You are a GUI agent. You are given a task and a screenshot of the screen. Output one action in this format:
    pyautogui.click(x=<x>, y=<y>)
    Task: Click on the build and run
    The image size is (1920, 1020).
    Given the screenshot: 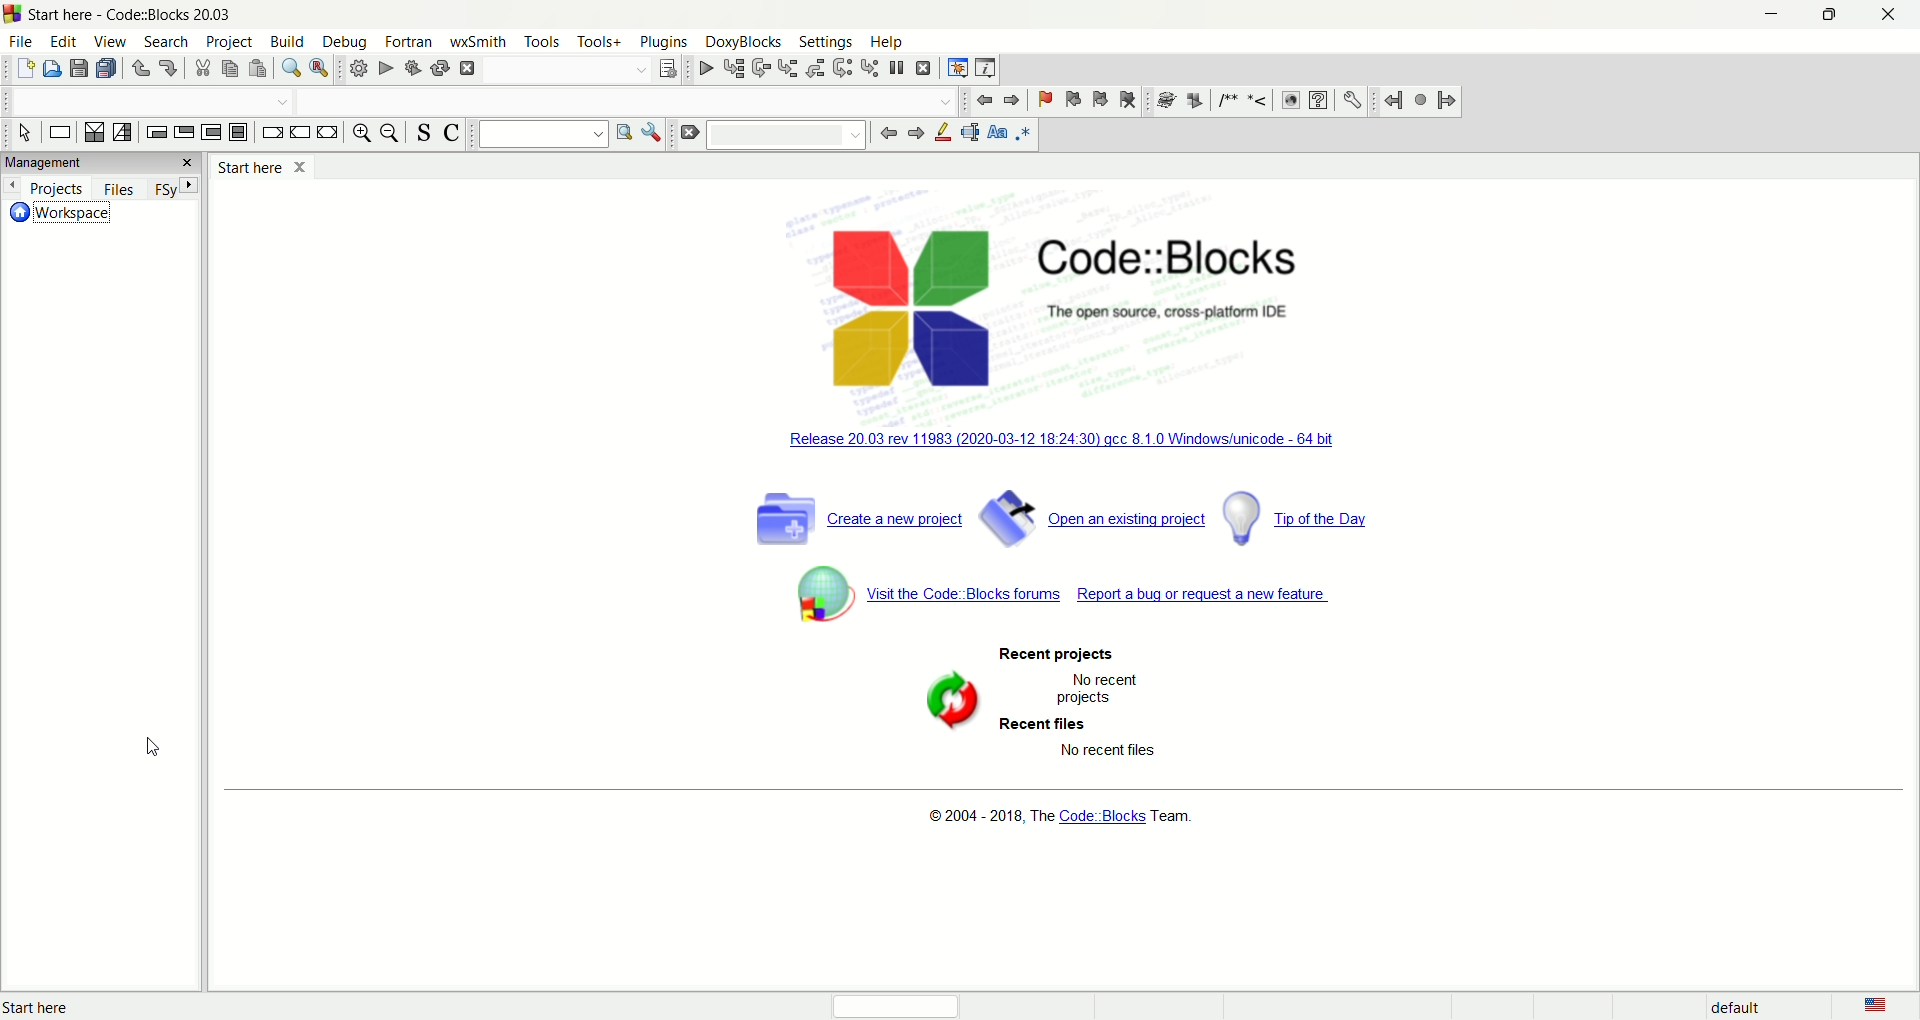 What is the action you would take?
    pyautogui.click(x=411, y=68)
    